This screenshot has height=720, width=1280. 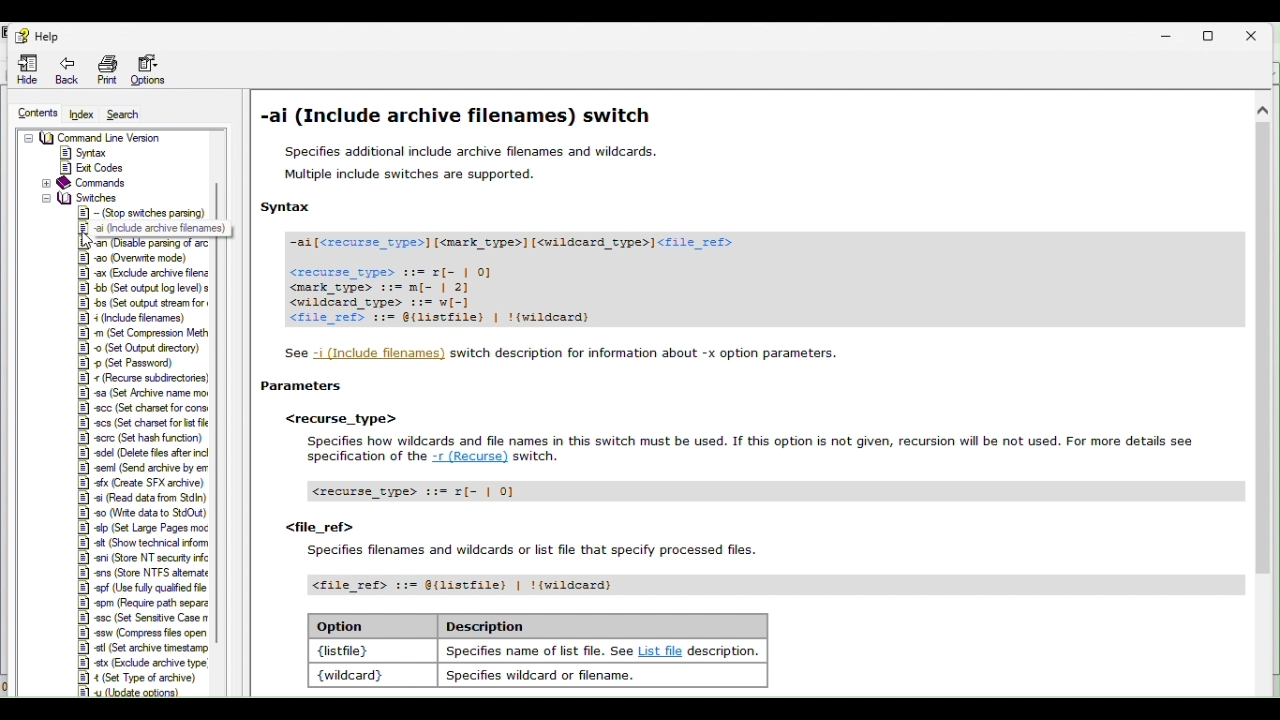 I want to click on IR] x (Exchude achive yoo, so click(x=143, y=662).